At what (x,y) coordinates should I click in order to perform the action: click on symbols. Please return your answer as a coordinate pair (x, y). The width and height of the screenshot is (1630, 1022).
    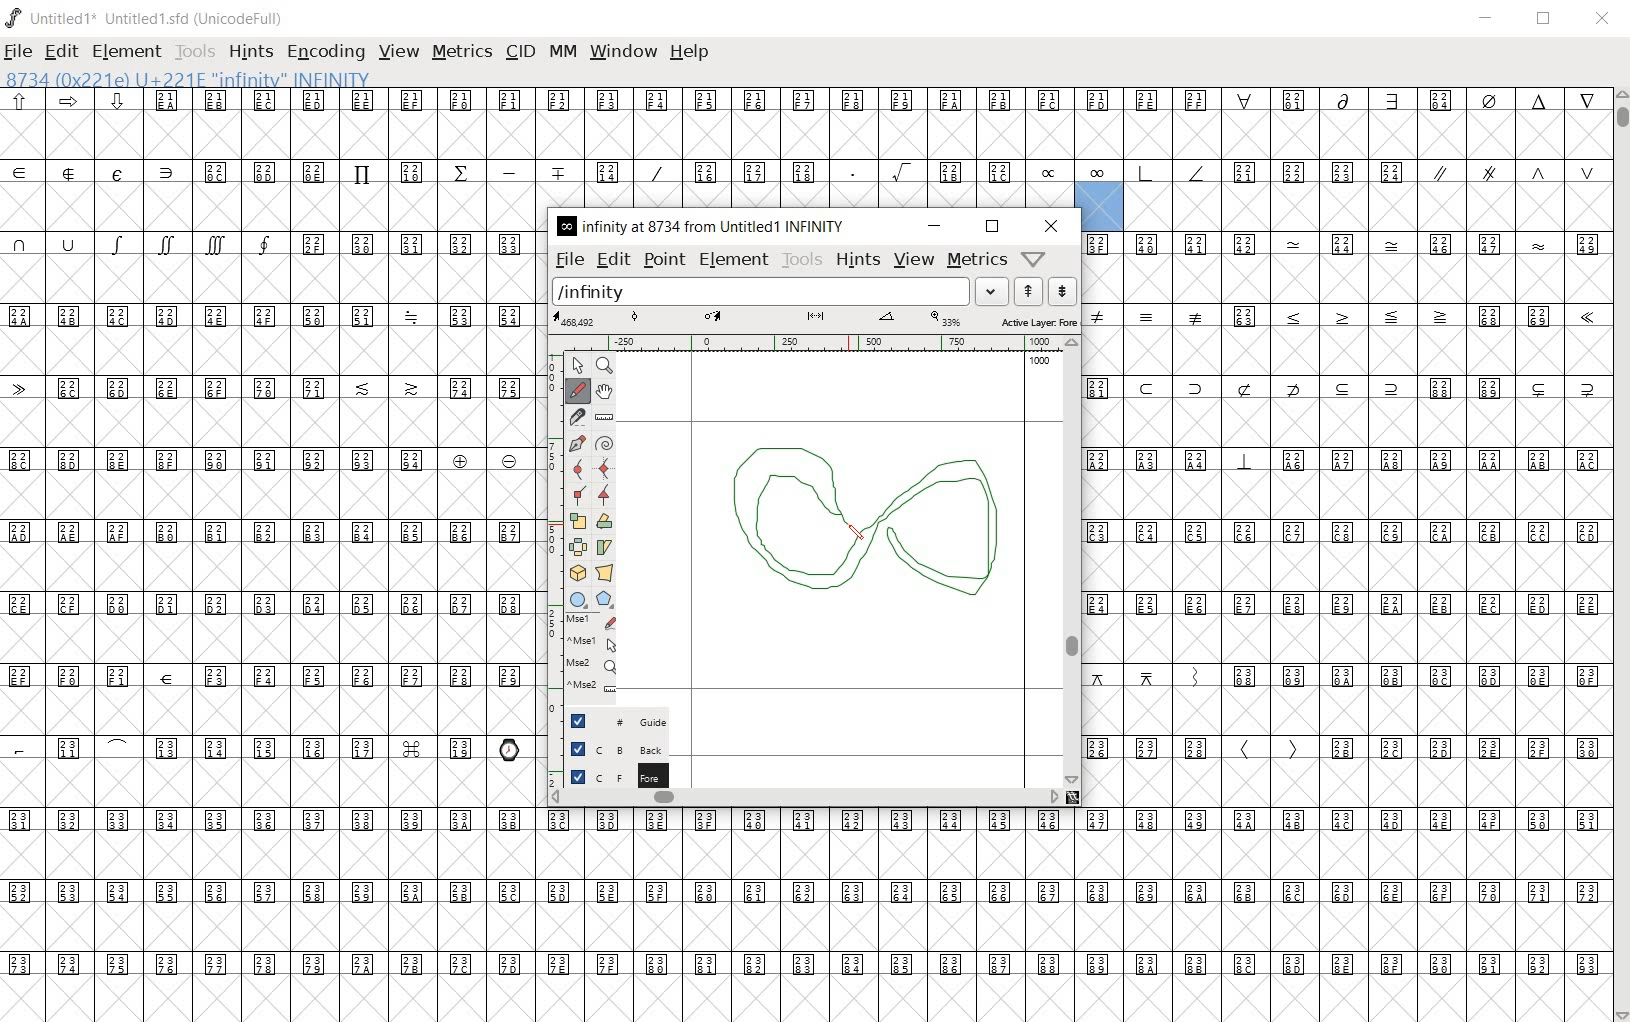
    Looking at the image, I should click on (1152, 315).